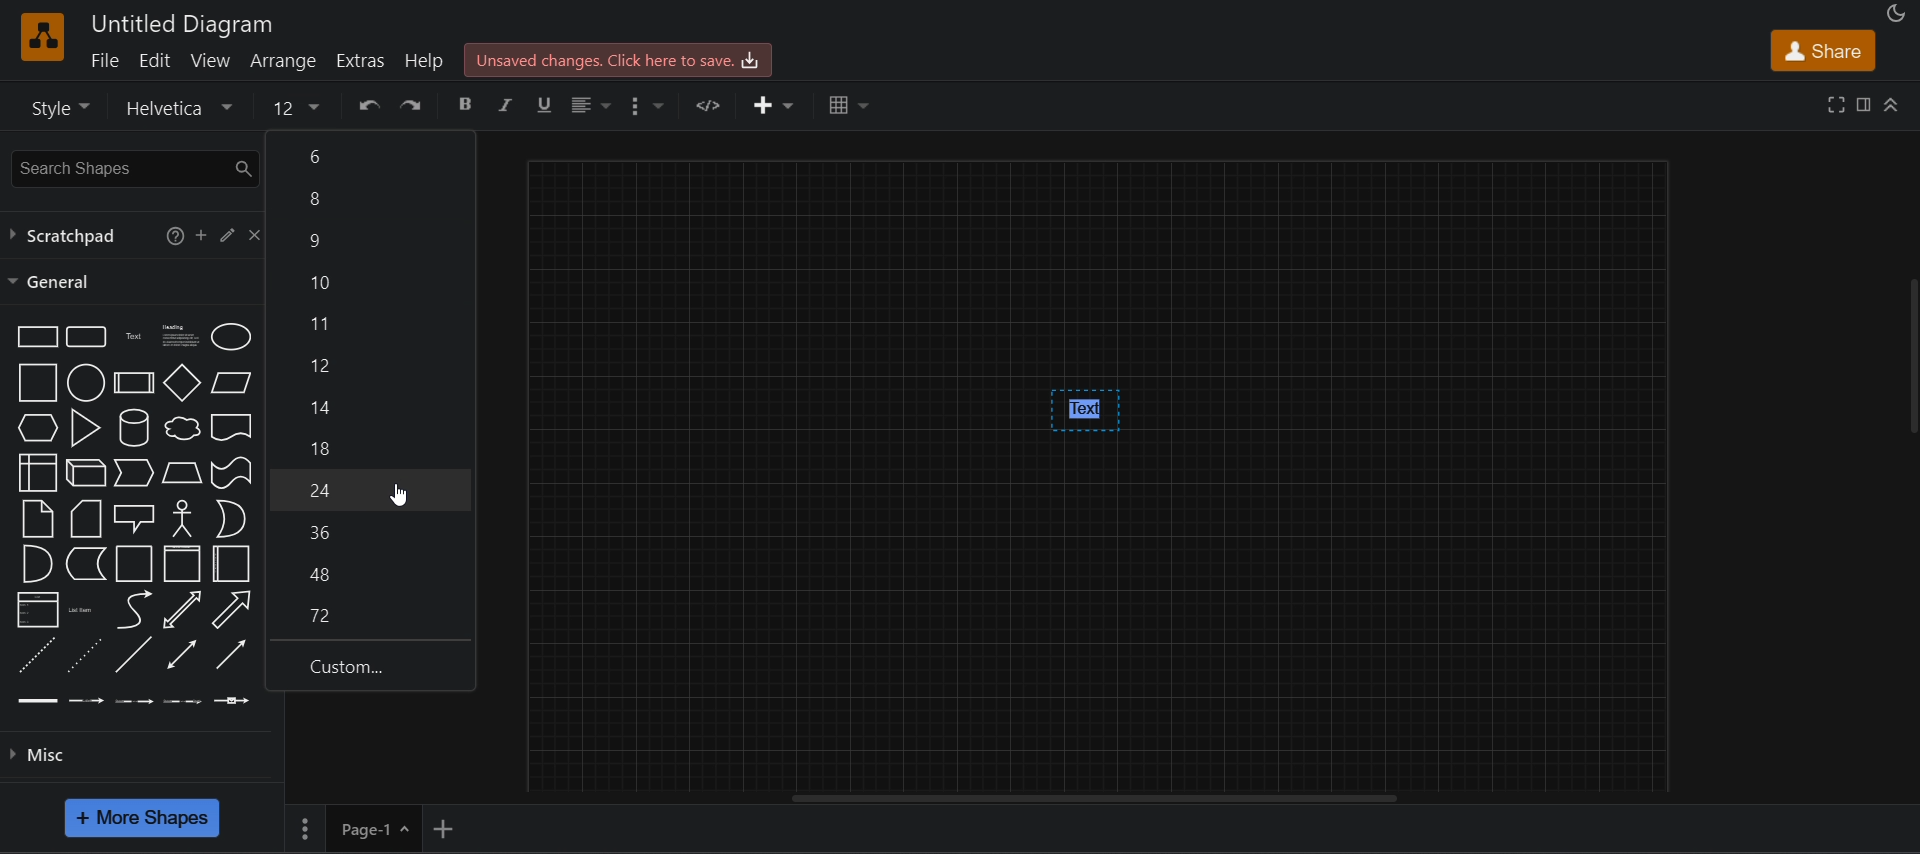 This screenshot has height=854, width=1920. What do you see at coordinates (232, 473) in the screenshot?
I see `Tape` at bounding box center [232, 473].